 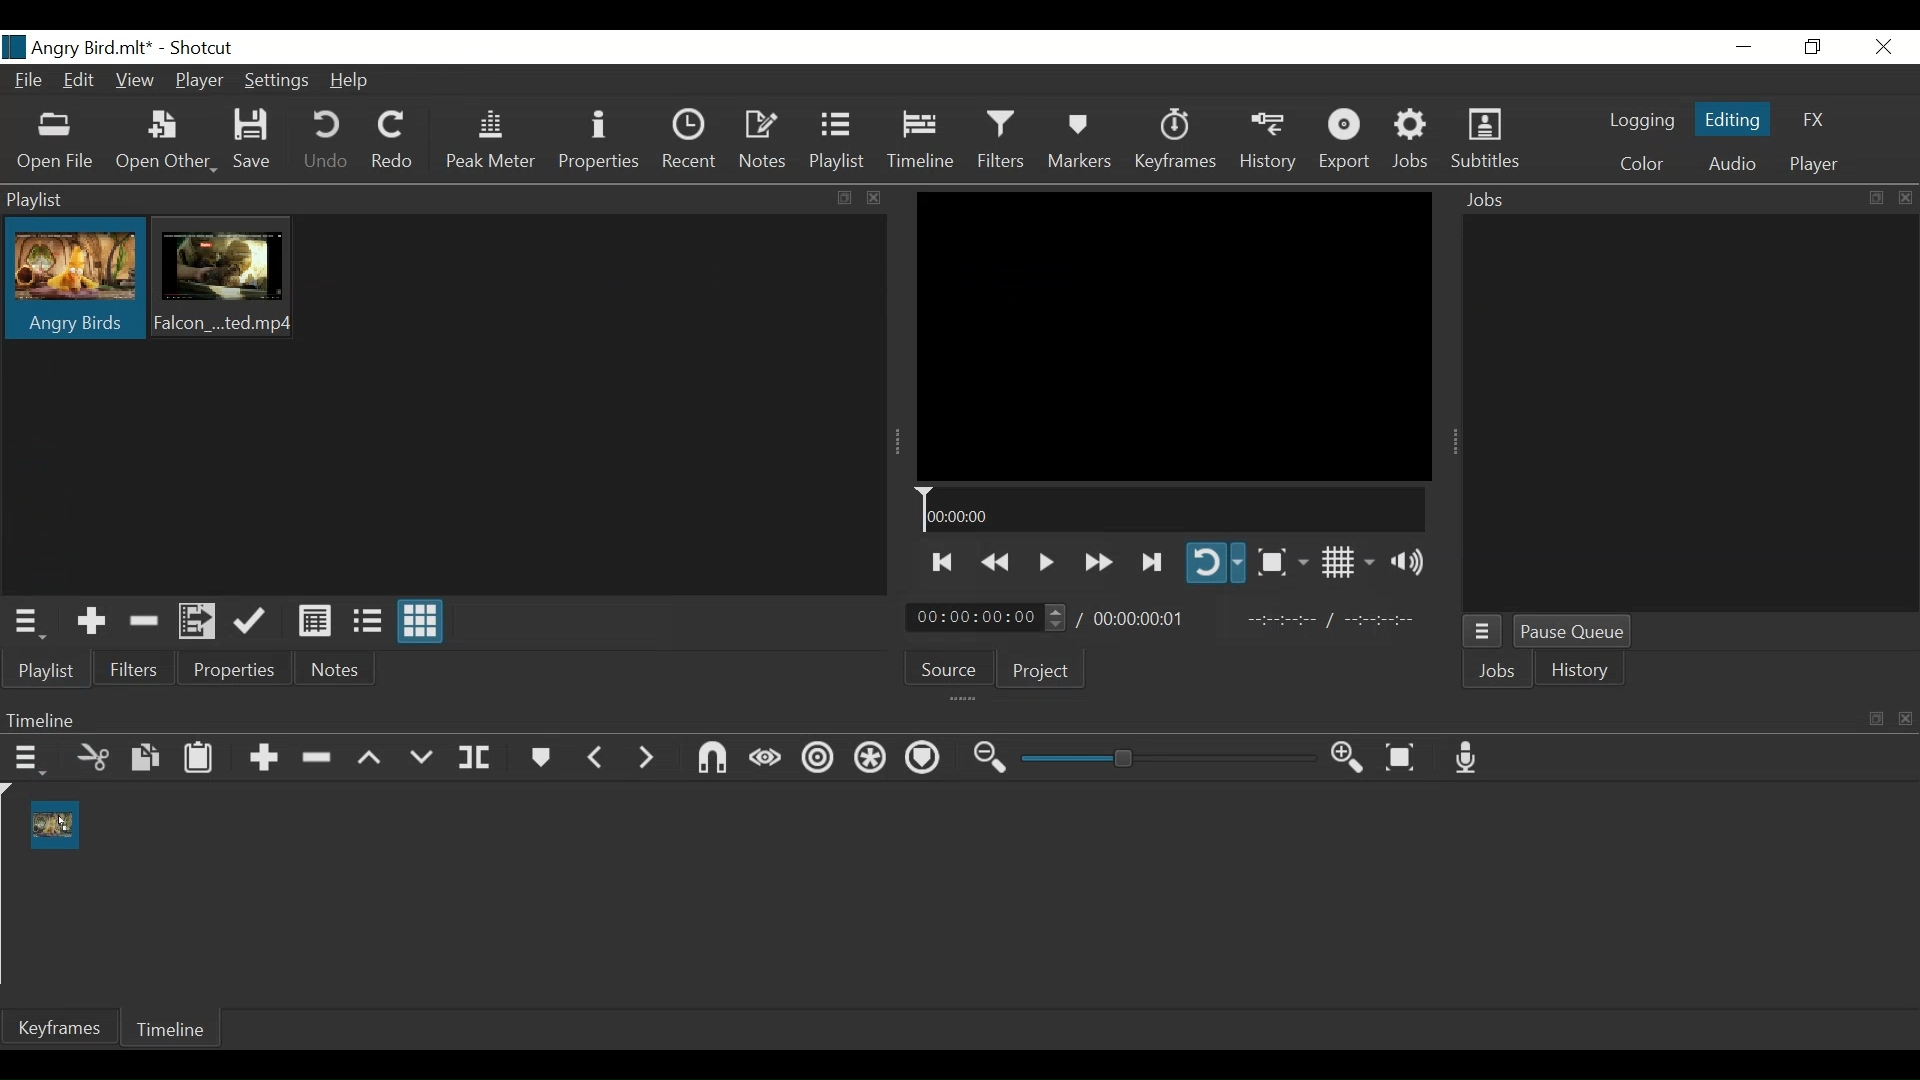 I want to click on Audio, so click(x=1732, y=163).